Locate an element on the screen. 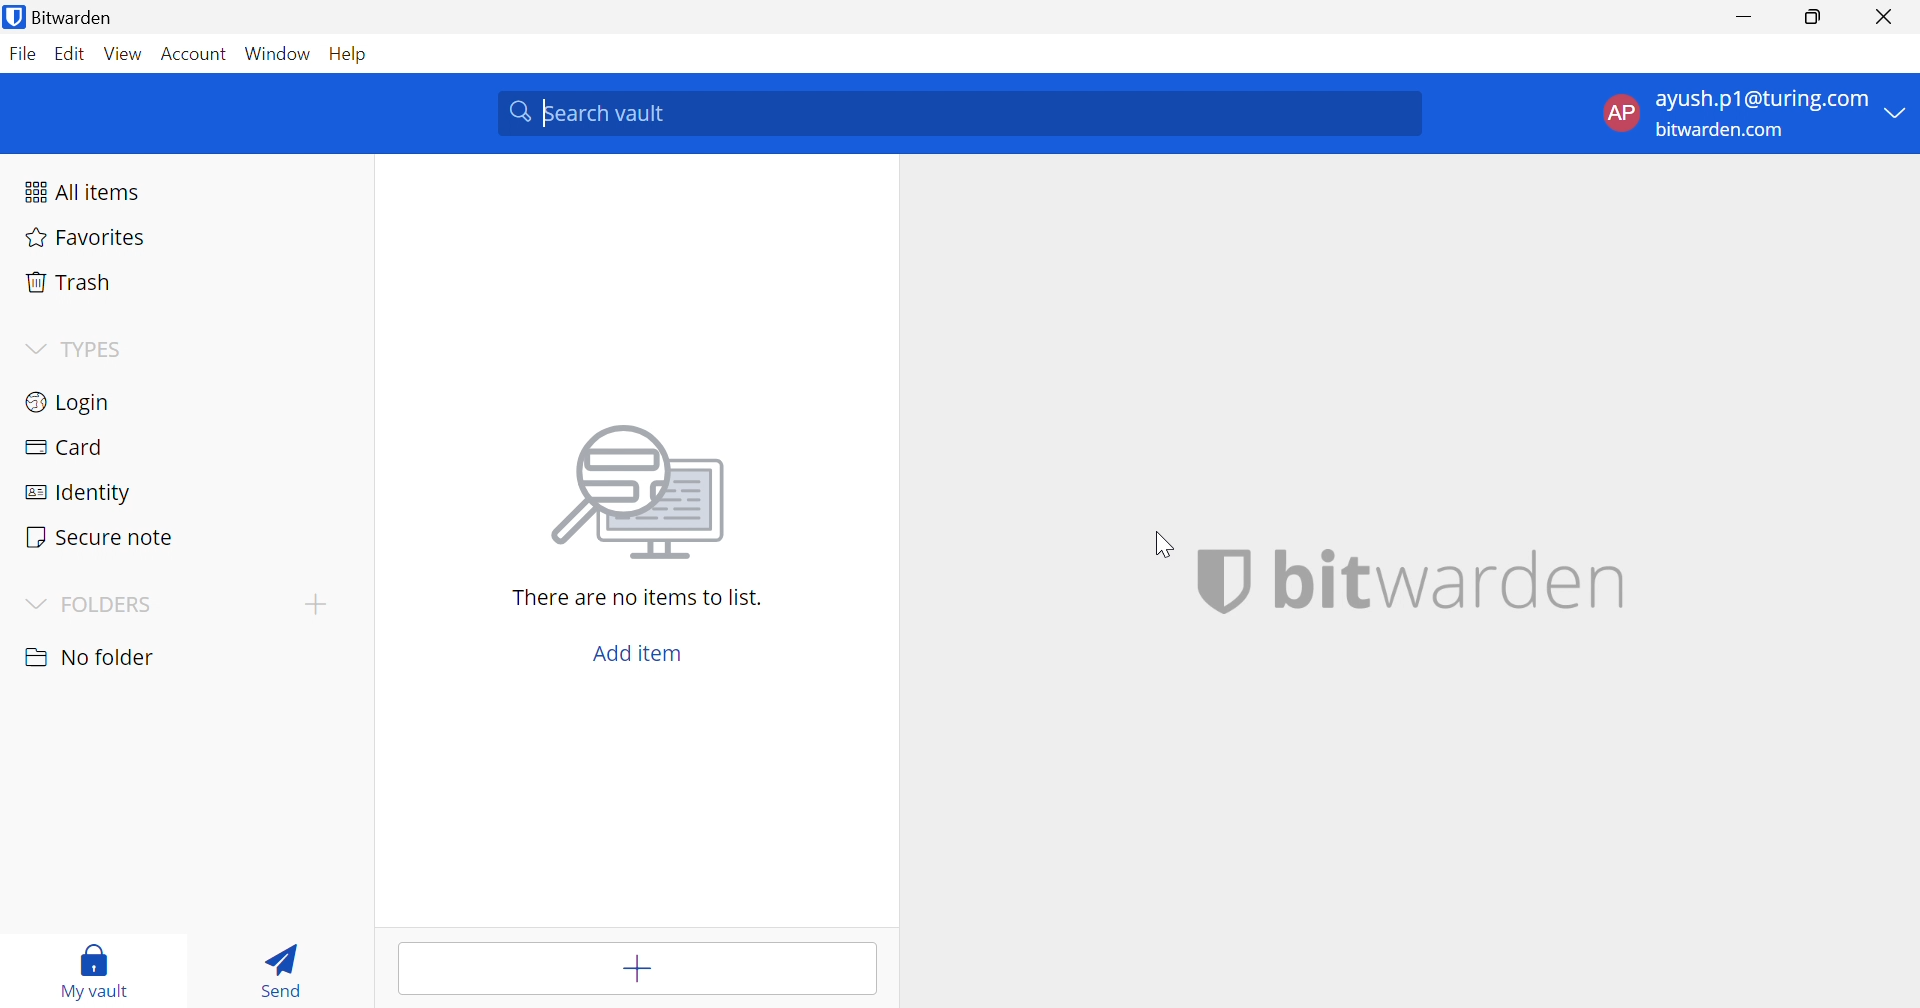  All items is located at coordinates (83, 191).